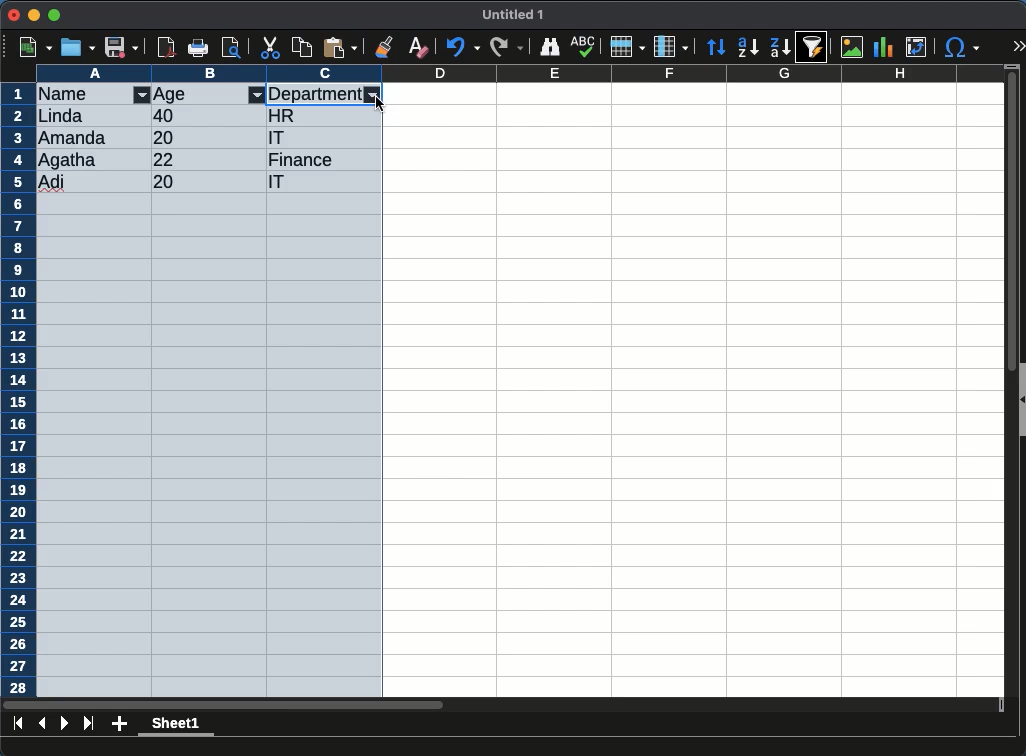  What do you see at coordinates (373, 96) in the screenshot?
I see `filter` at bounding box center [373, 96].